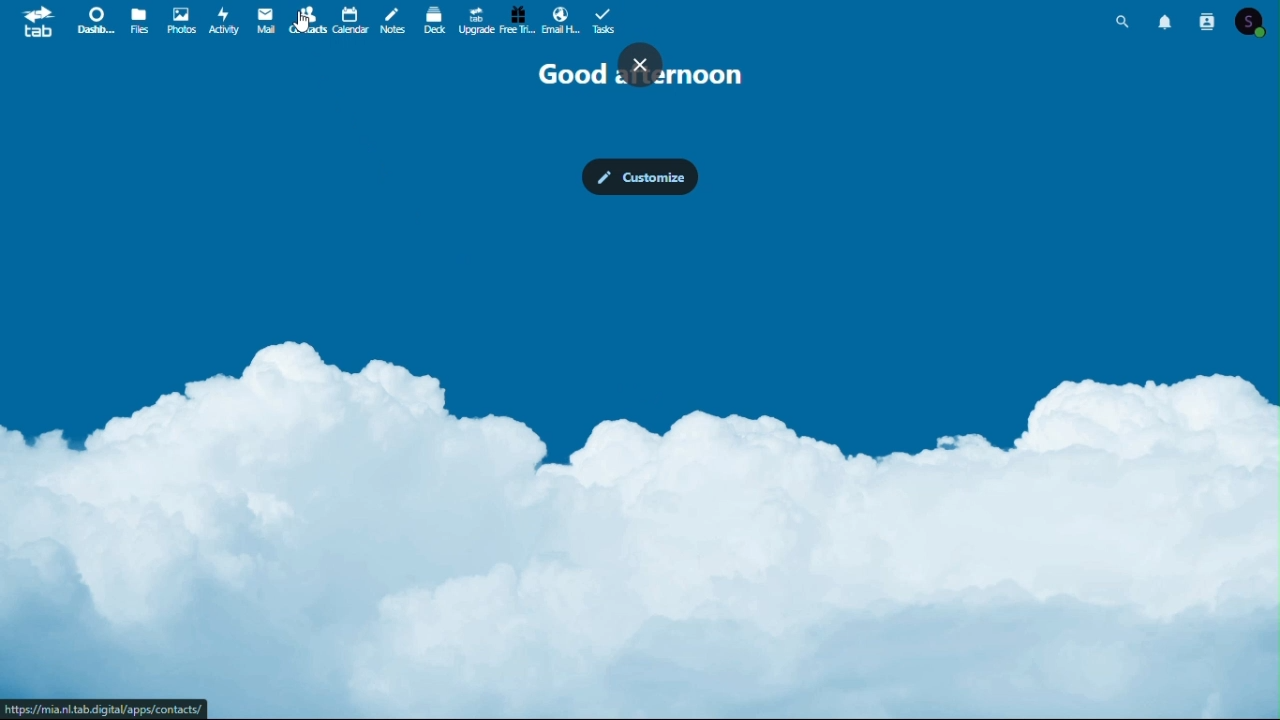 The image size is (1280, 720). I want to click on tab, so click(36, 24).